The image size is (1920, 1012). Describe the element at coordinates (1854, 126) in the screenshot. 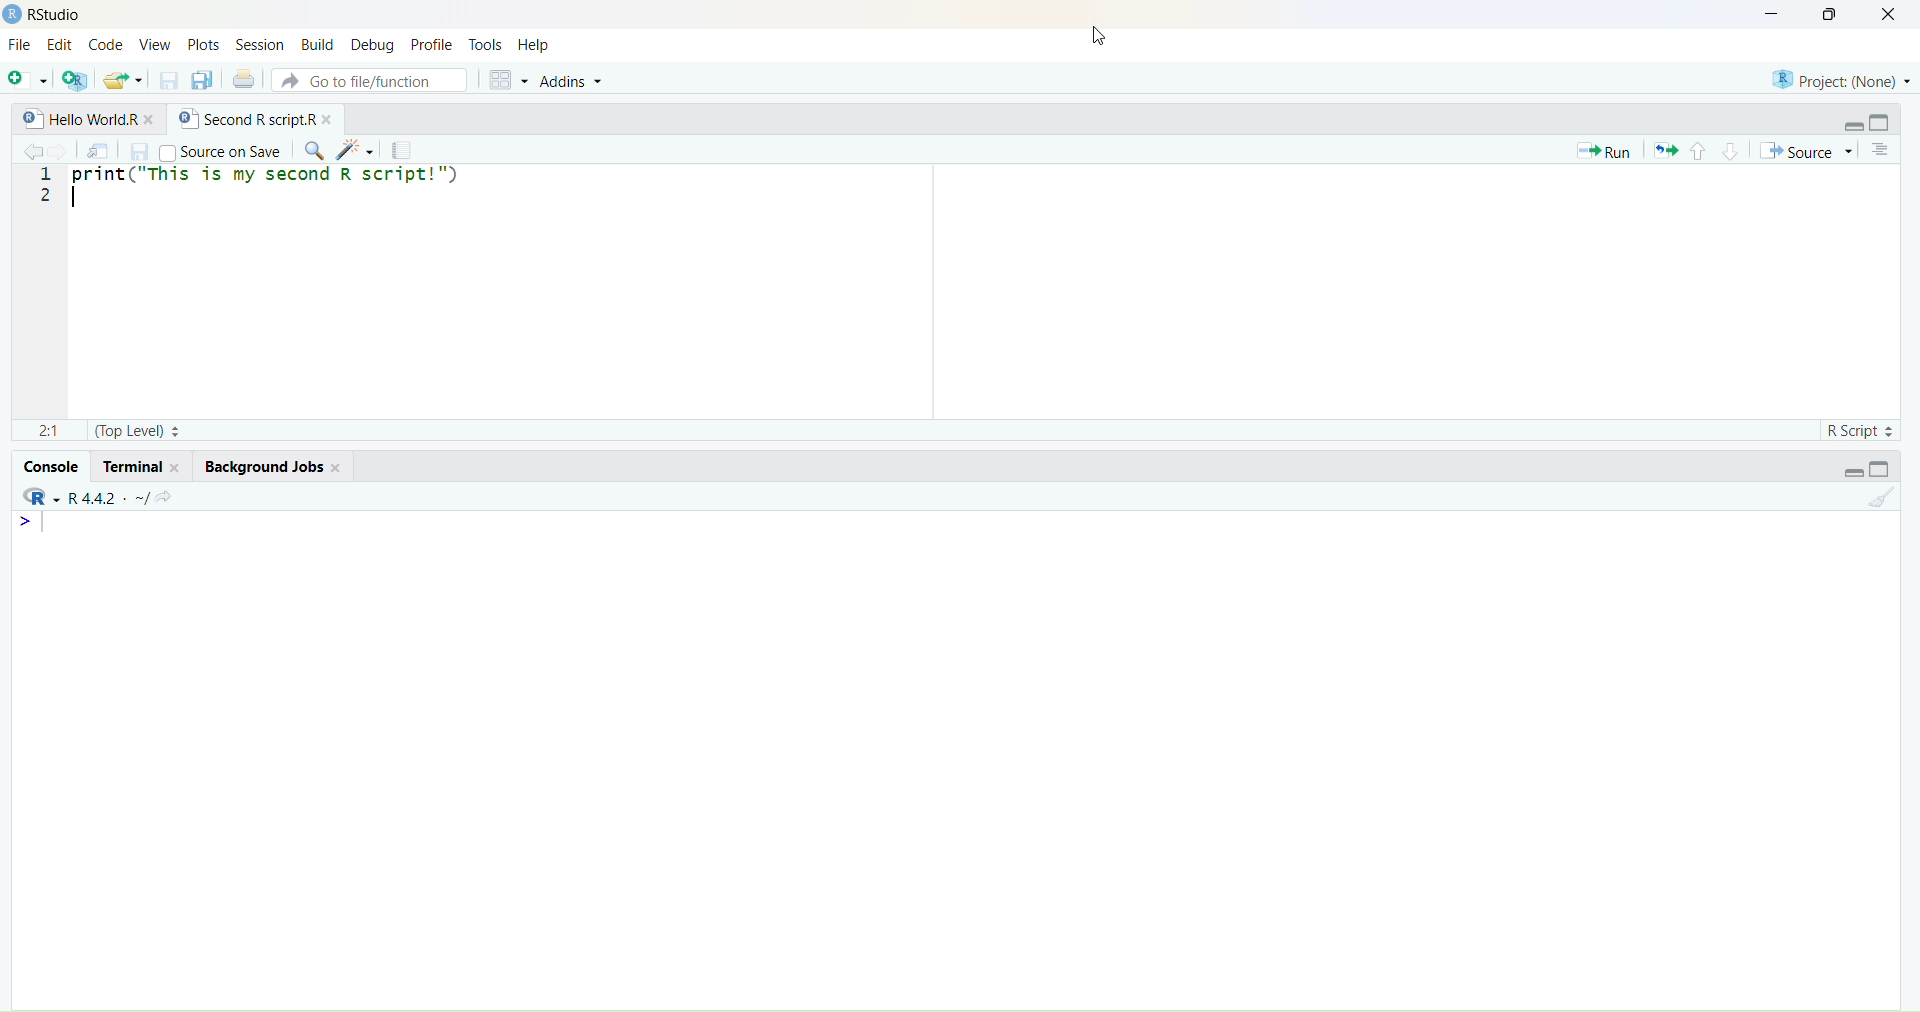

I see `Minimize` at that location.